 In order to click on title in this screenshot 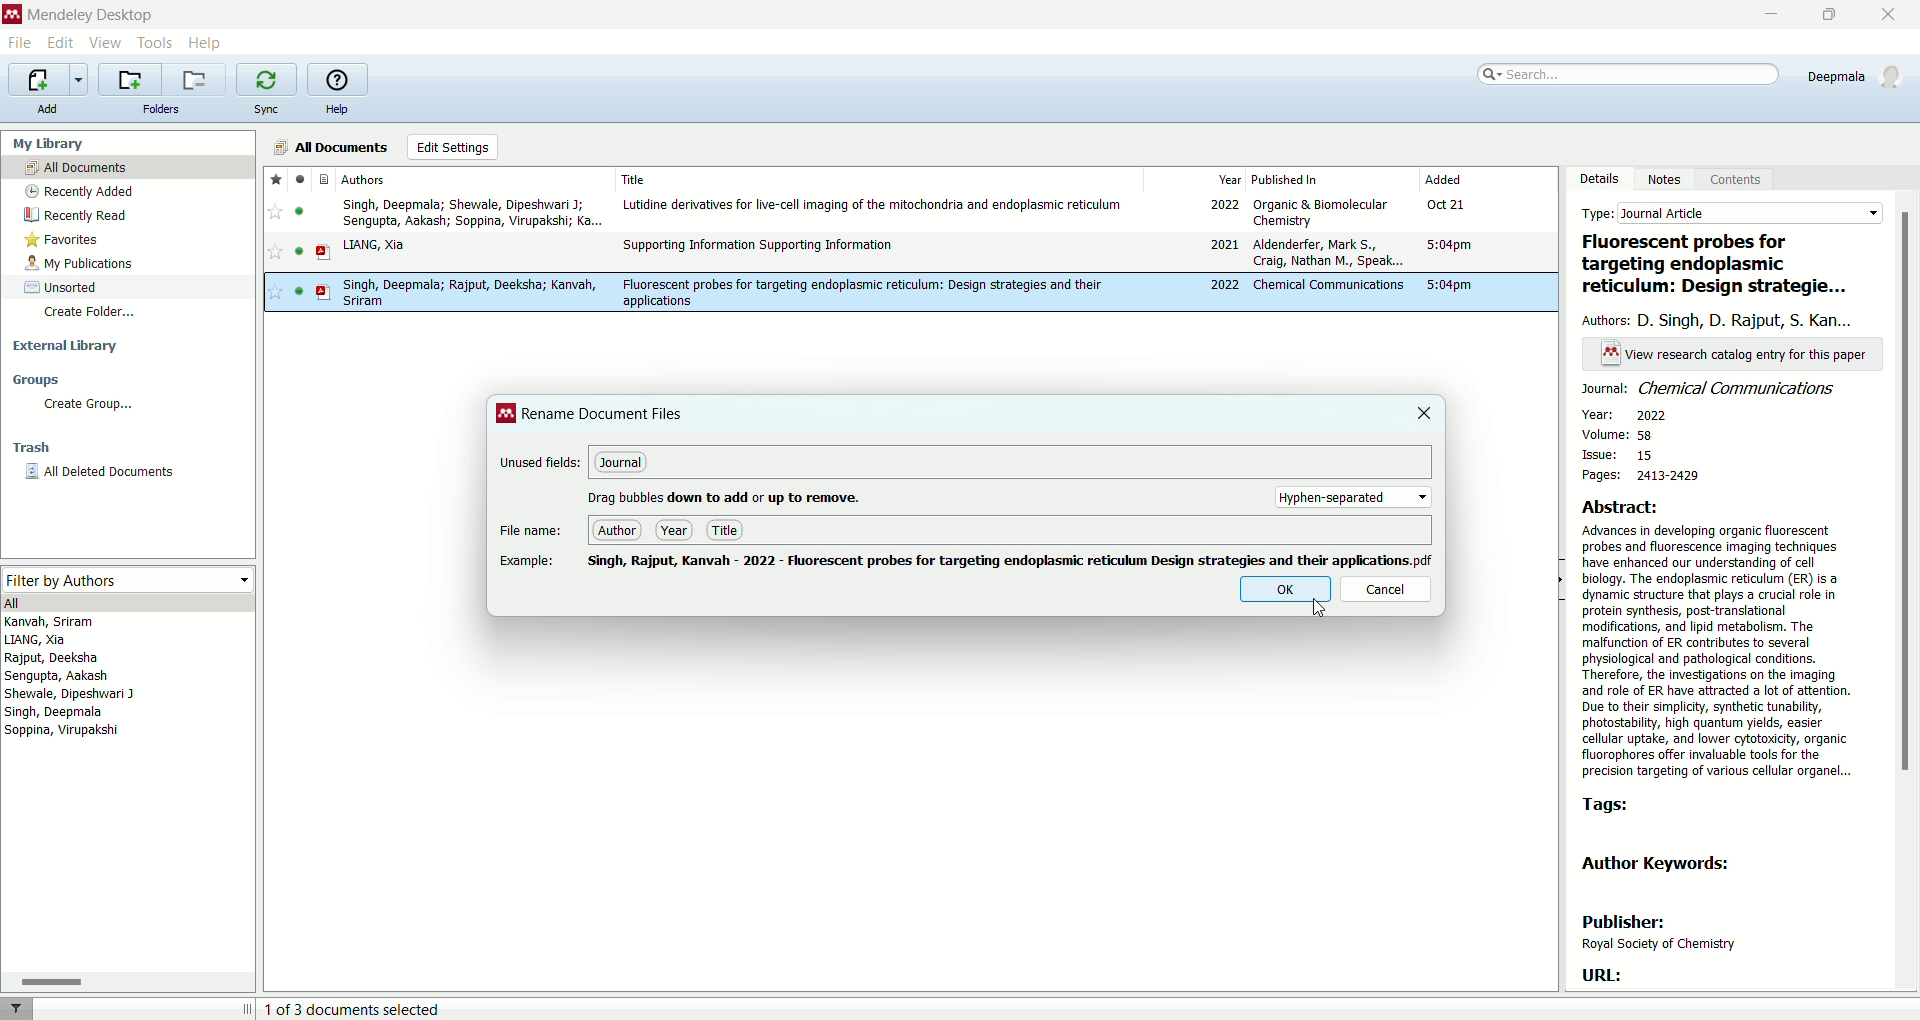, I will do `click(1720, 265)`.